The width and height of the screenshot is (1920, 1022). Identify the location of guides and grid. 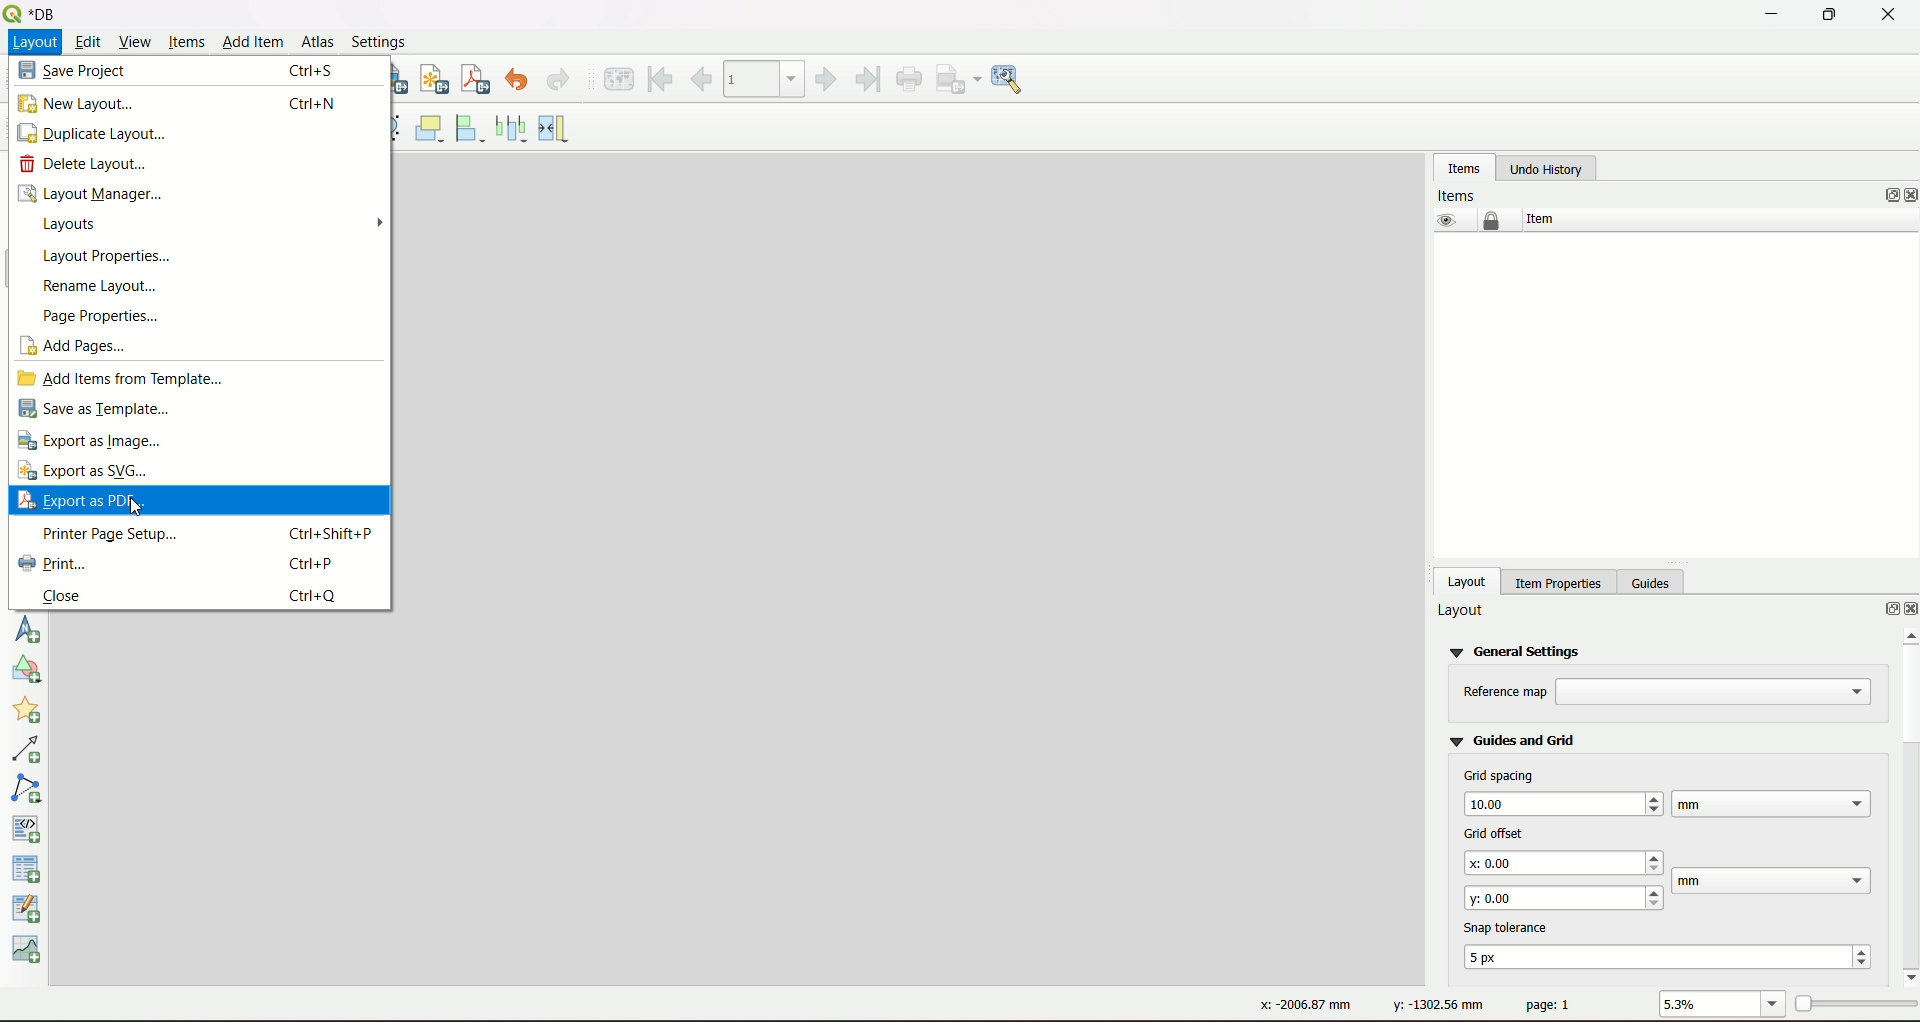
(1513, 739).